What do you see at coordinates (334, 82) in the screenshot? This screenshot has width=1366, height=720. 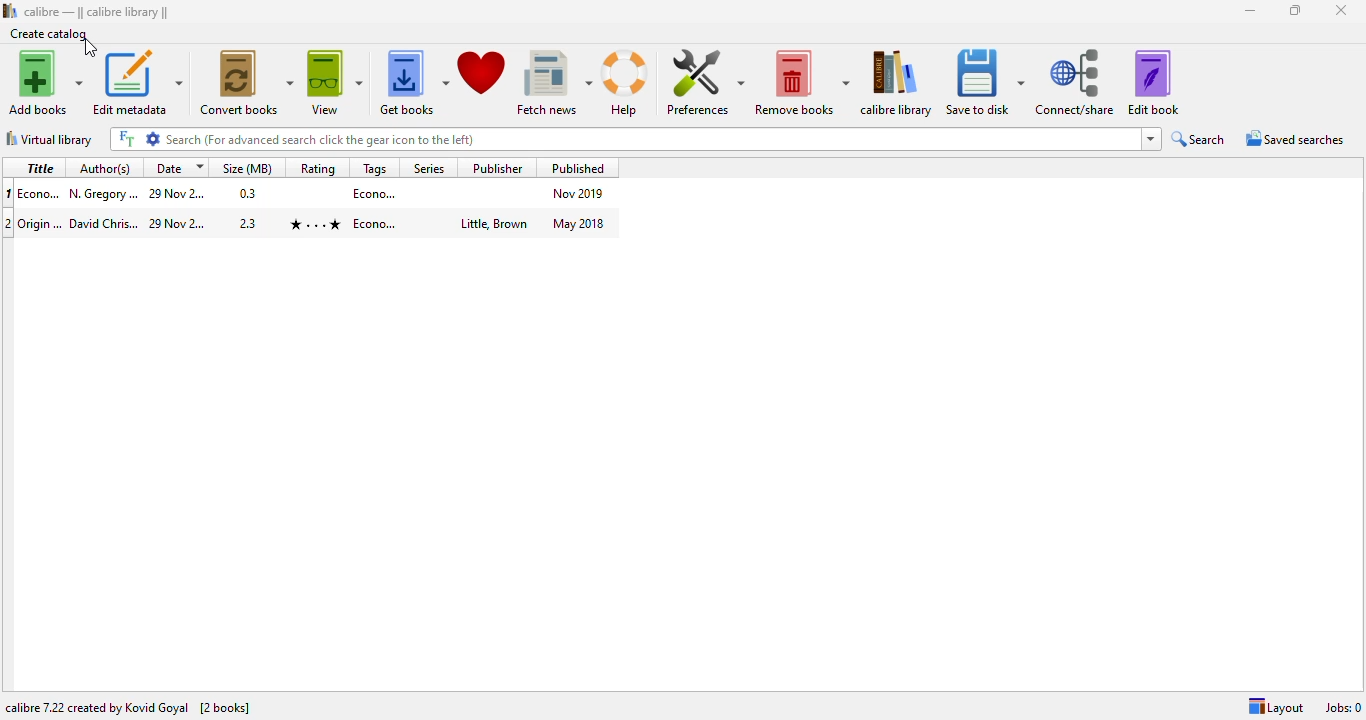 I see `view` at bounding box center [334, 82].